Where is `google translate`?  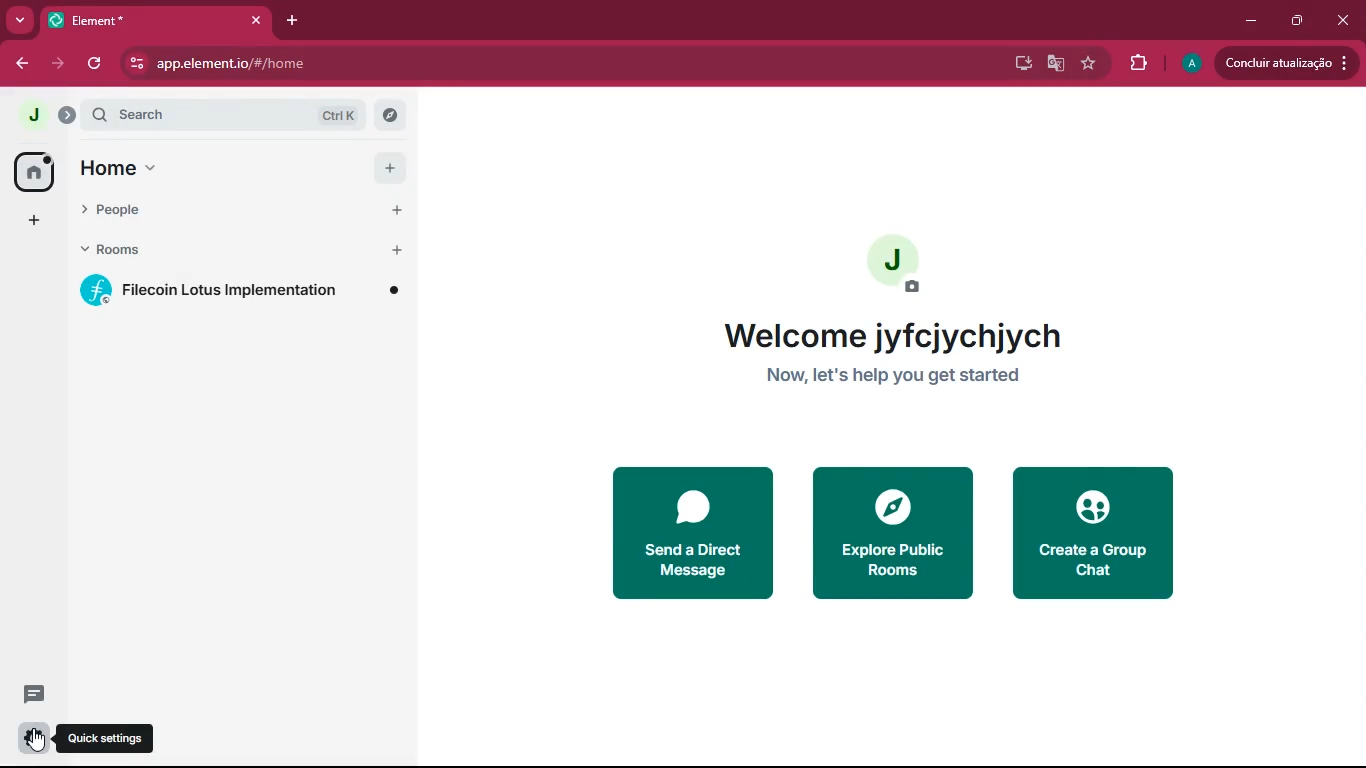 google translate is located at coordinates (1055, 64).